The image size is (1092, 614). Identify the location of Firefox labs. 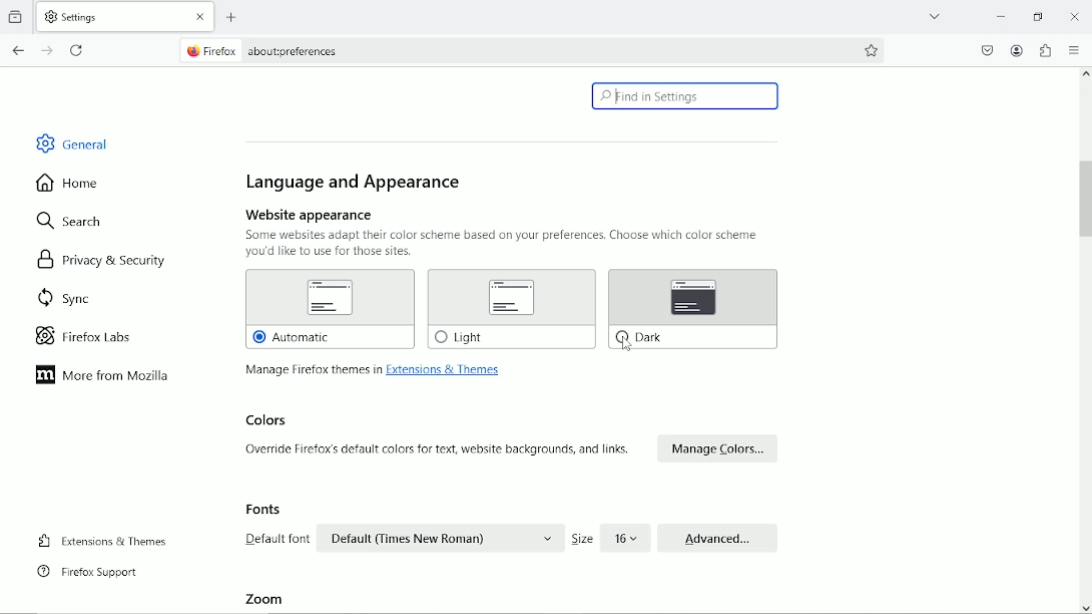
(96, 339).